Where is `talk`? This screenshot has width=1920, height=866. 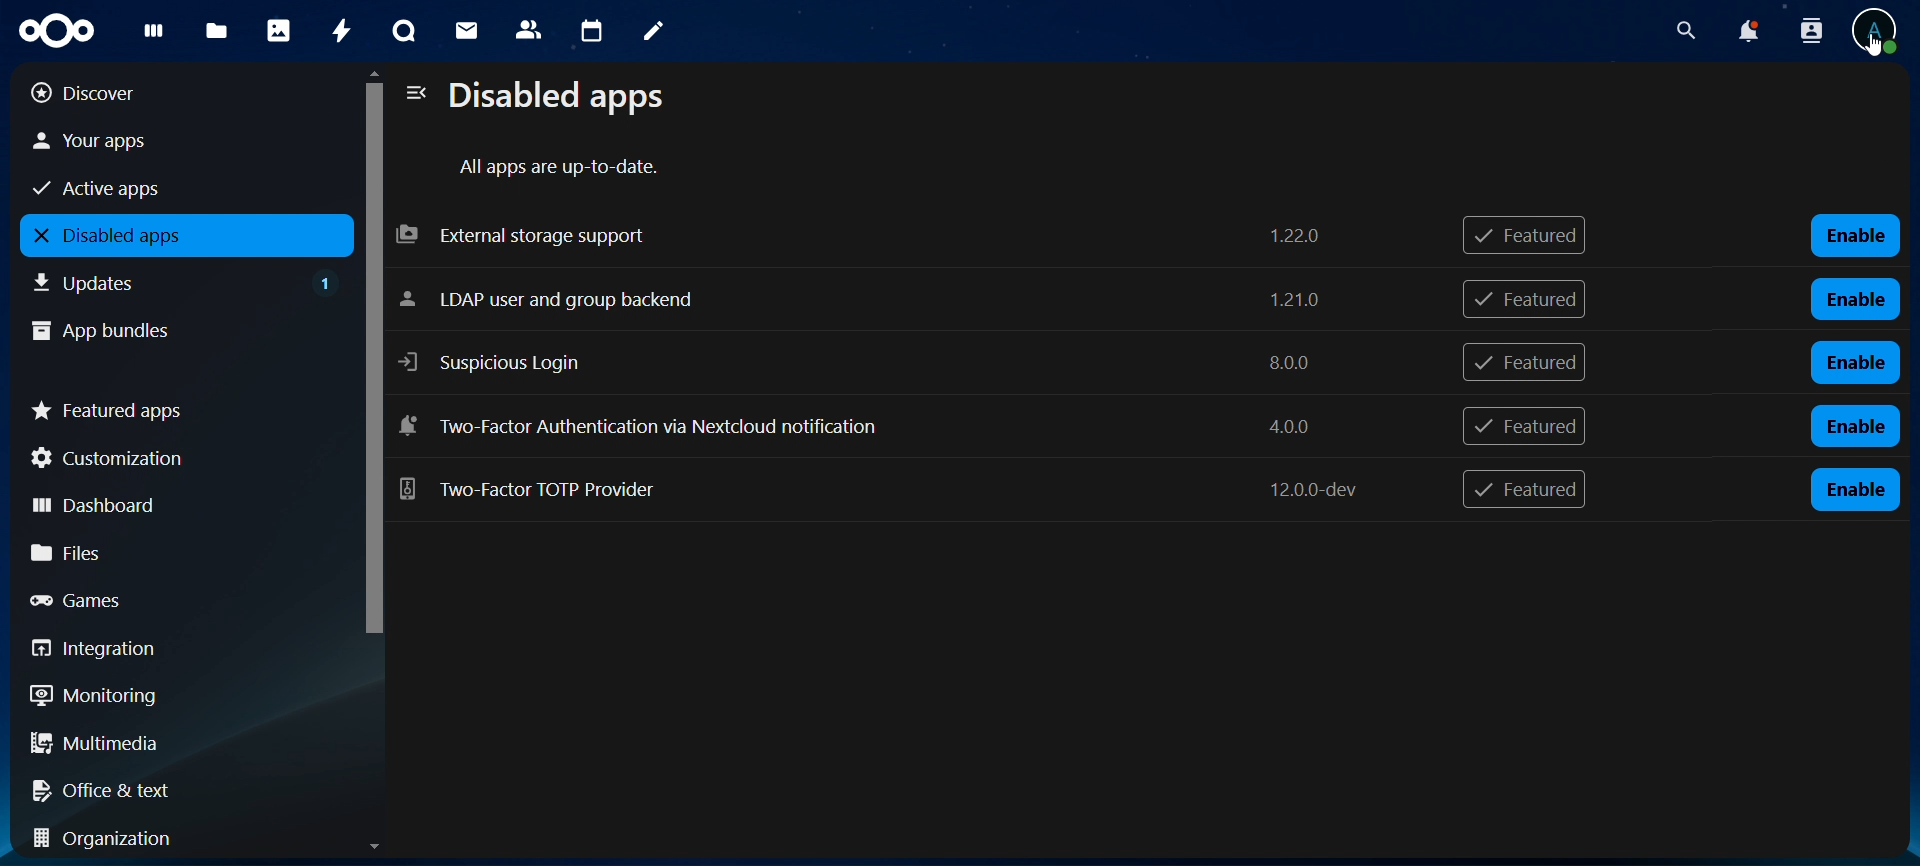 talk is located at coordinates (401, 32).